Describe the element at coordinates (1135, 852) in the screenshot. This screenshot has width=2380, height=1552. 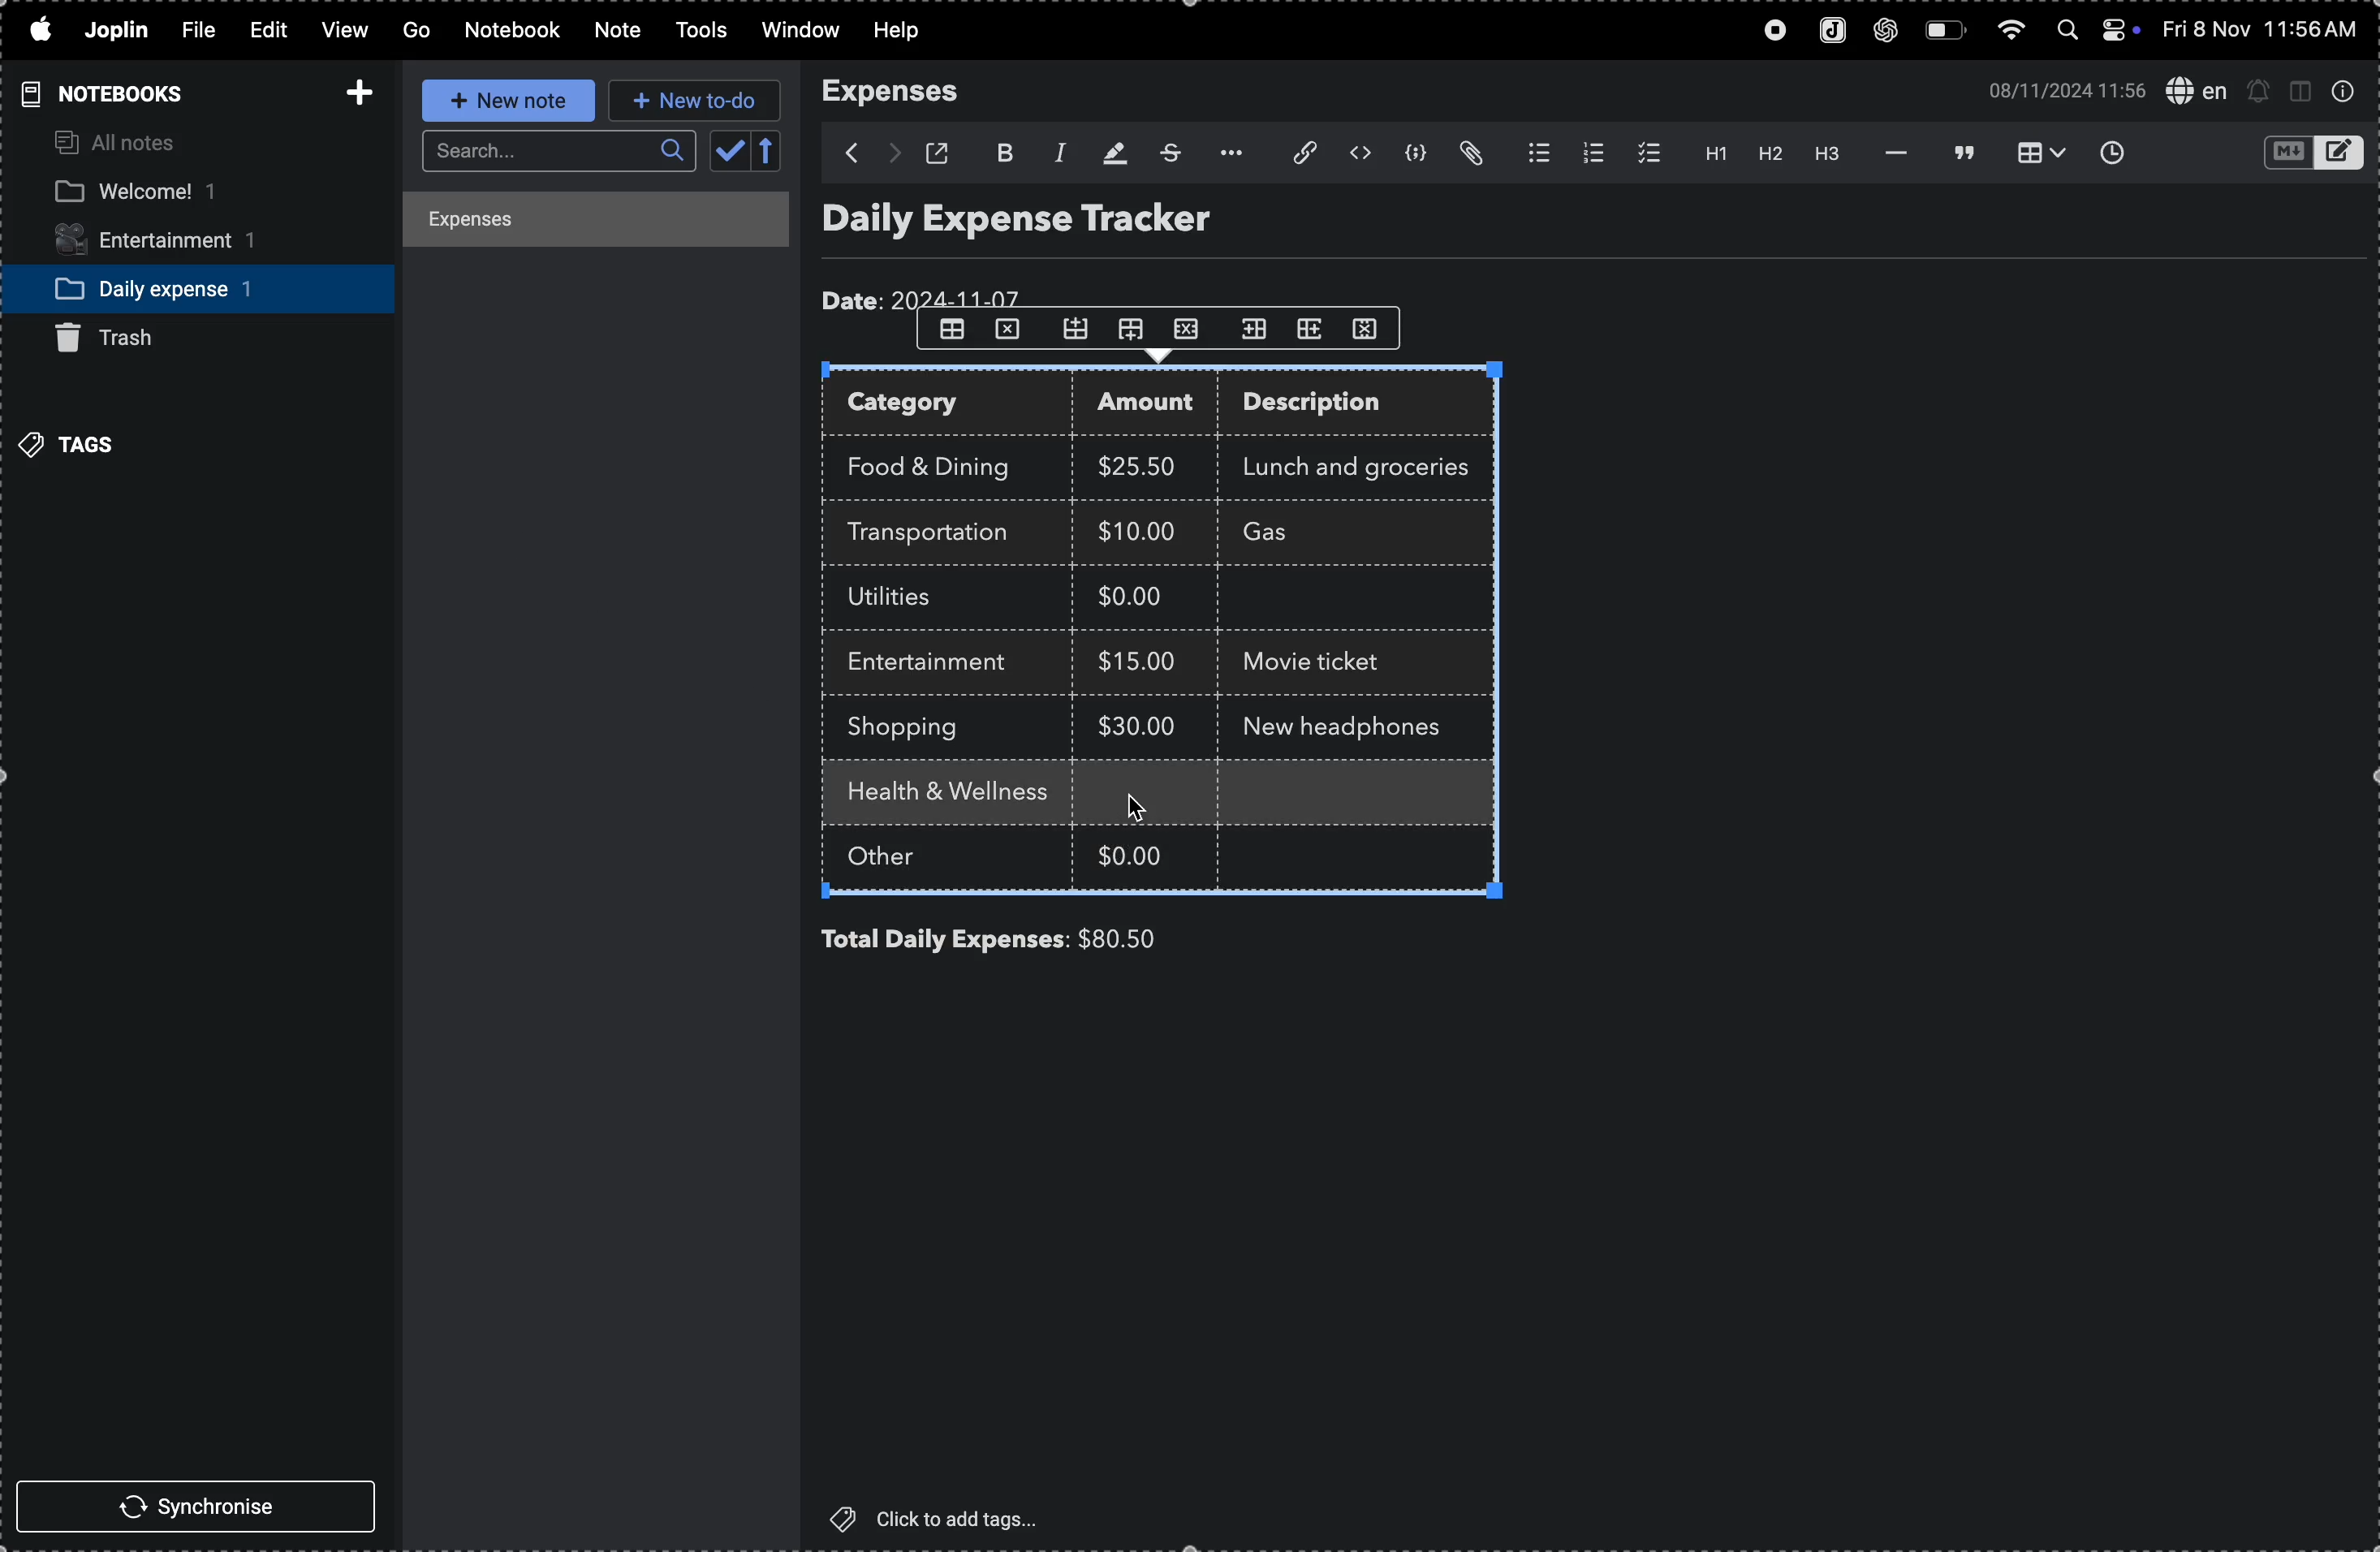
I see `$0.00` at that location.